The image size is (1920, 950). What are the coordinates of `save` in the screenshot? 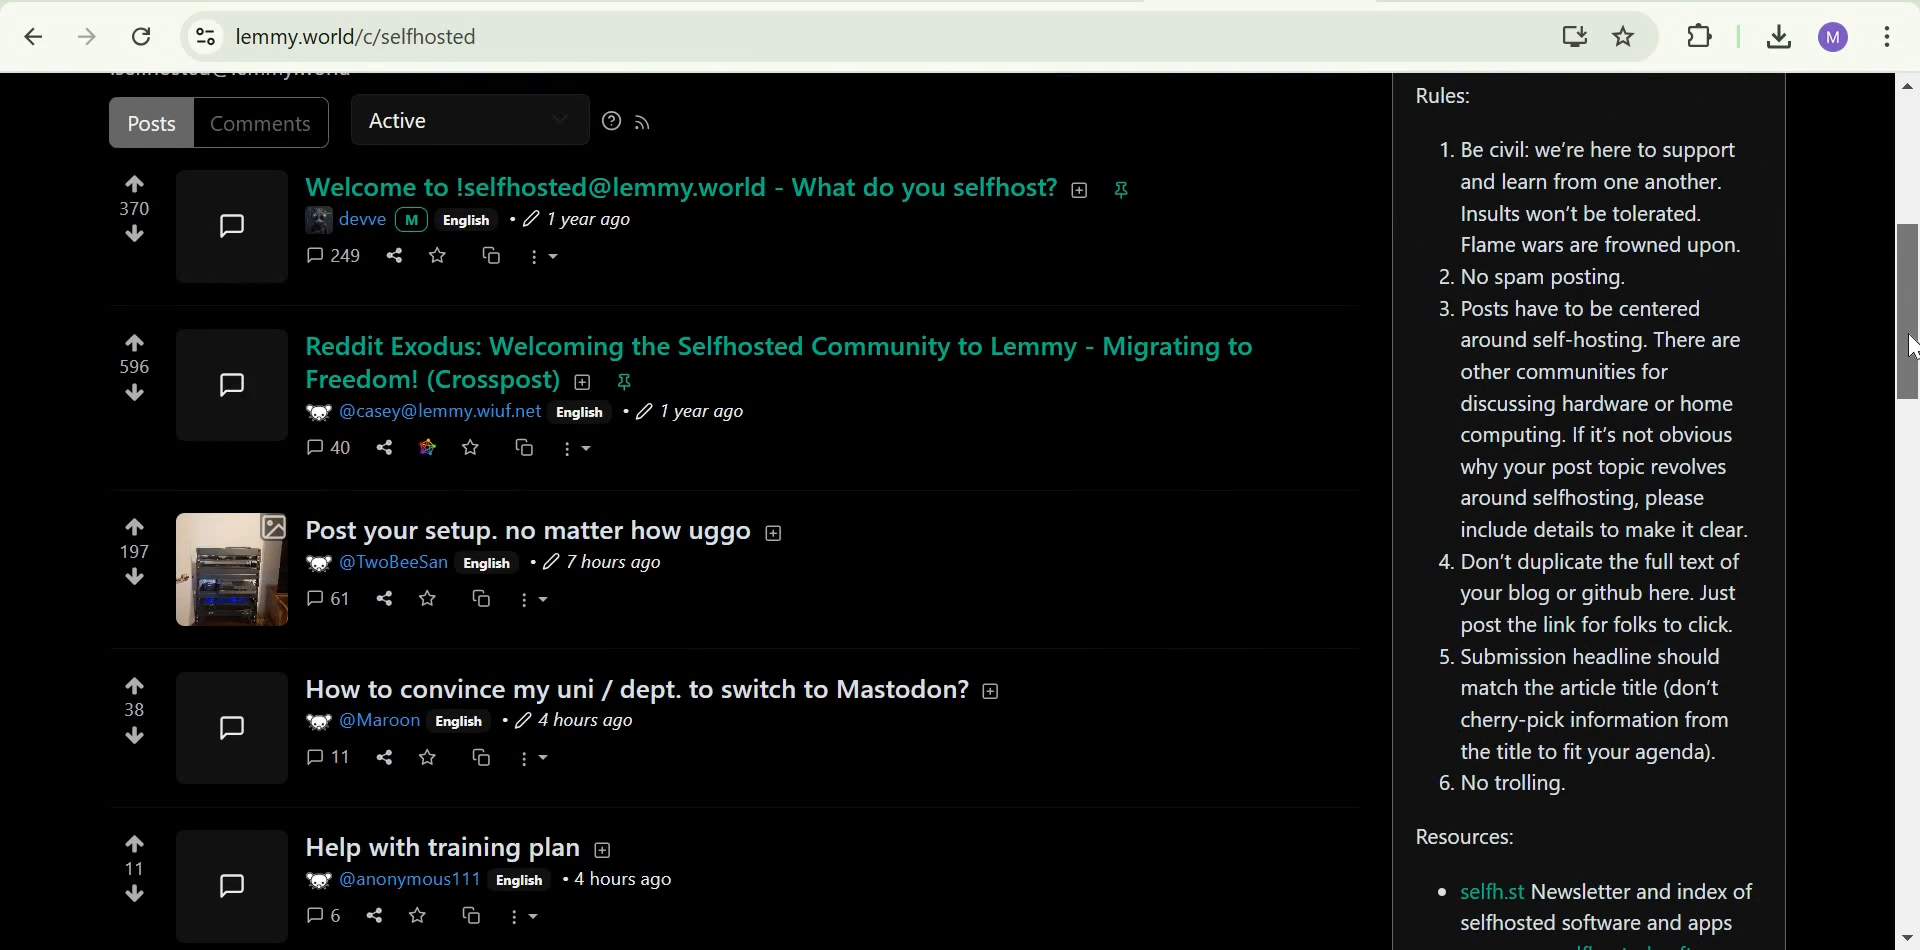 It's located at (473, 447).